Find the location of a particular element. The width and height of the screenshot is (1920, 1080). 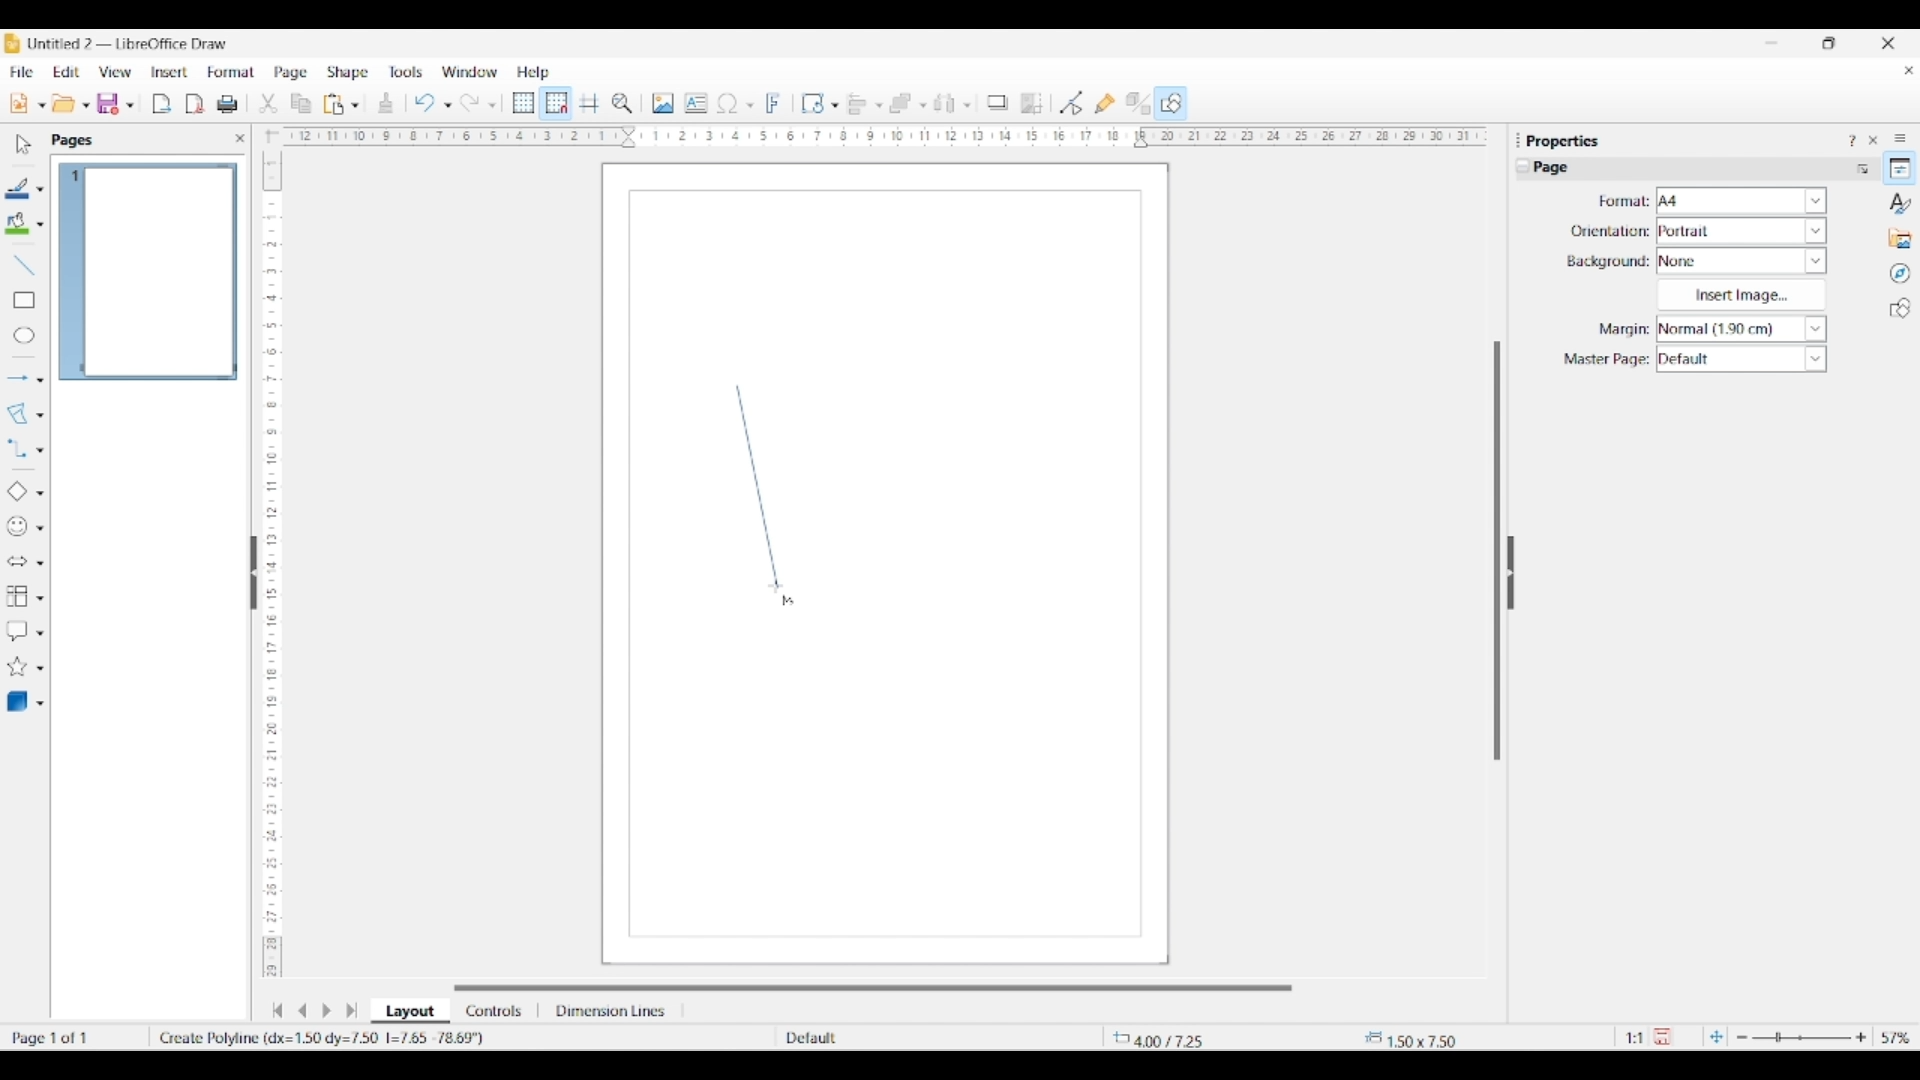

Minimize is located at coordinates (1772, 43).